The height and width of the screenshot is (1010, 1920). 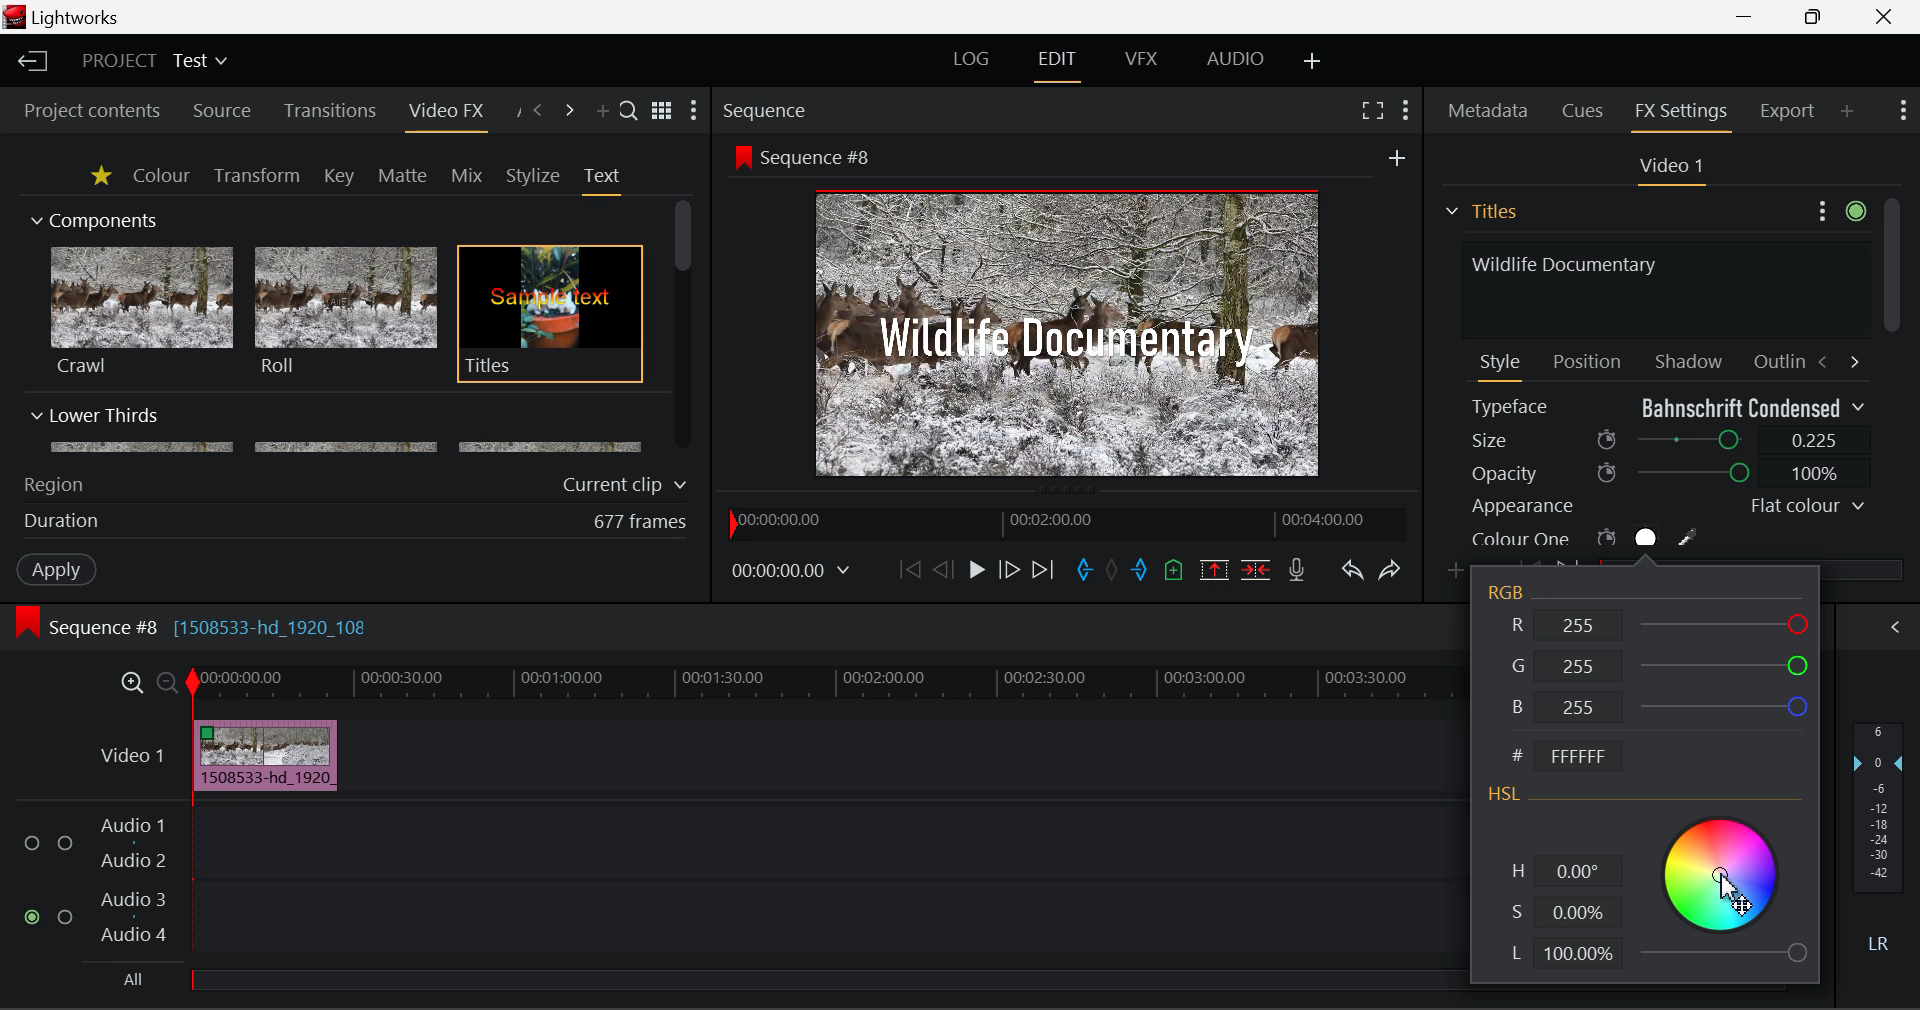 What do you see at coordinates (756, 109) in the screenshot?
I see `Sequence Preview Section` at bounding box center [756, 109].